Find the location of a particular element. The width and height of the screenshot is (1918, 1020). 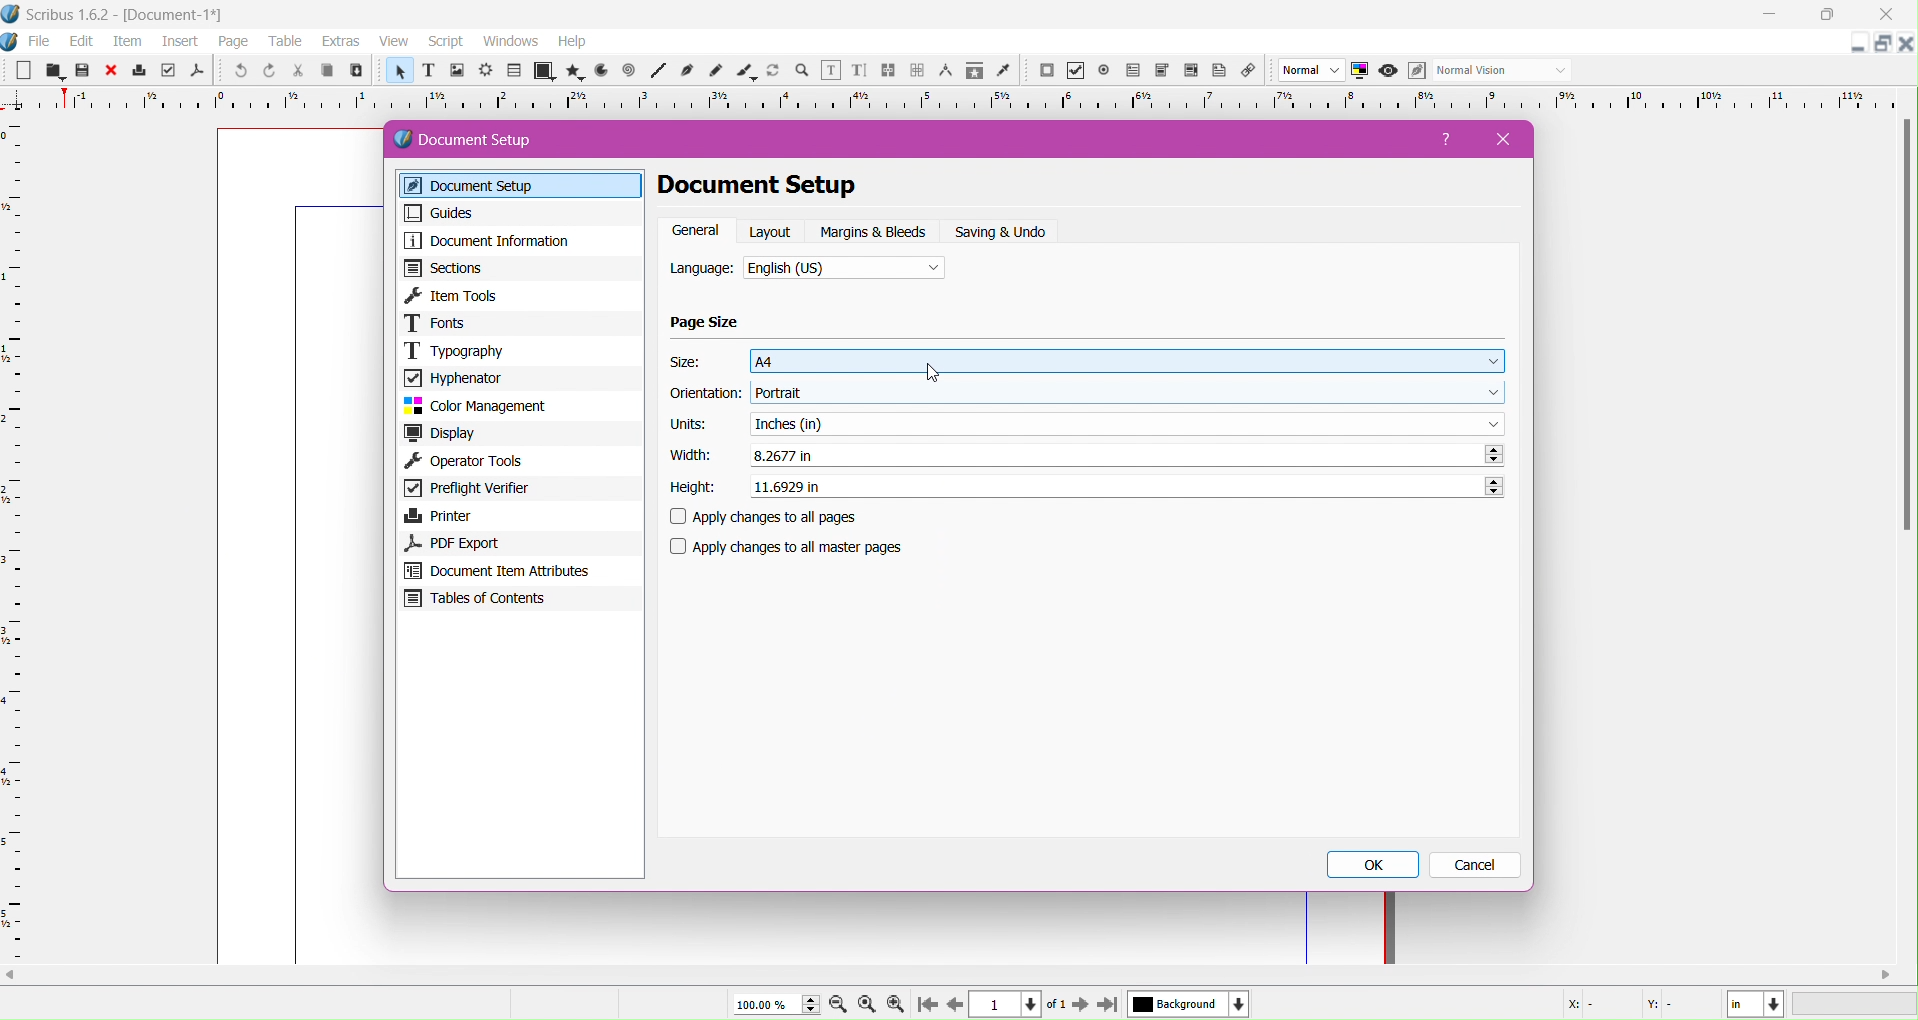

Printer is located at coordinates (519, 516).